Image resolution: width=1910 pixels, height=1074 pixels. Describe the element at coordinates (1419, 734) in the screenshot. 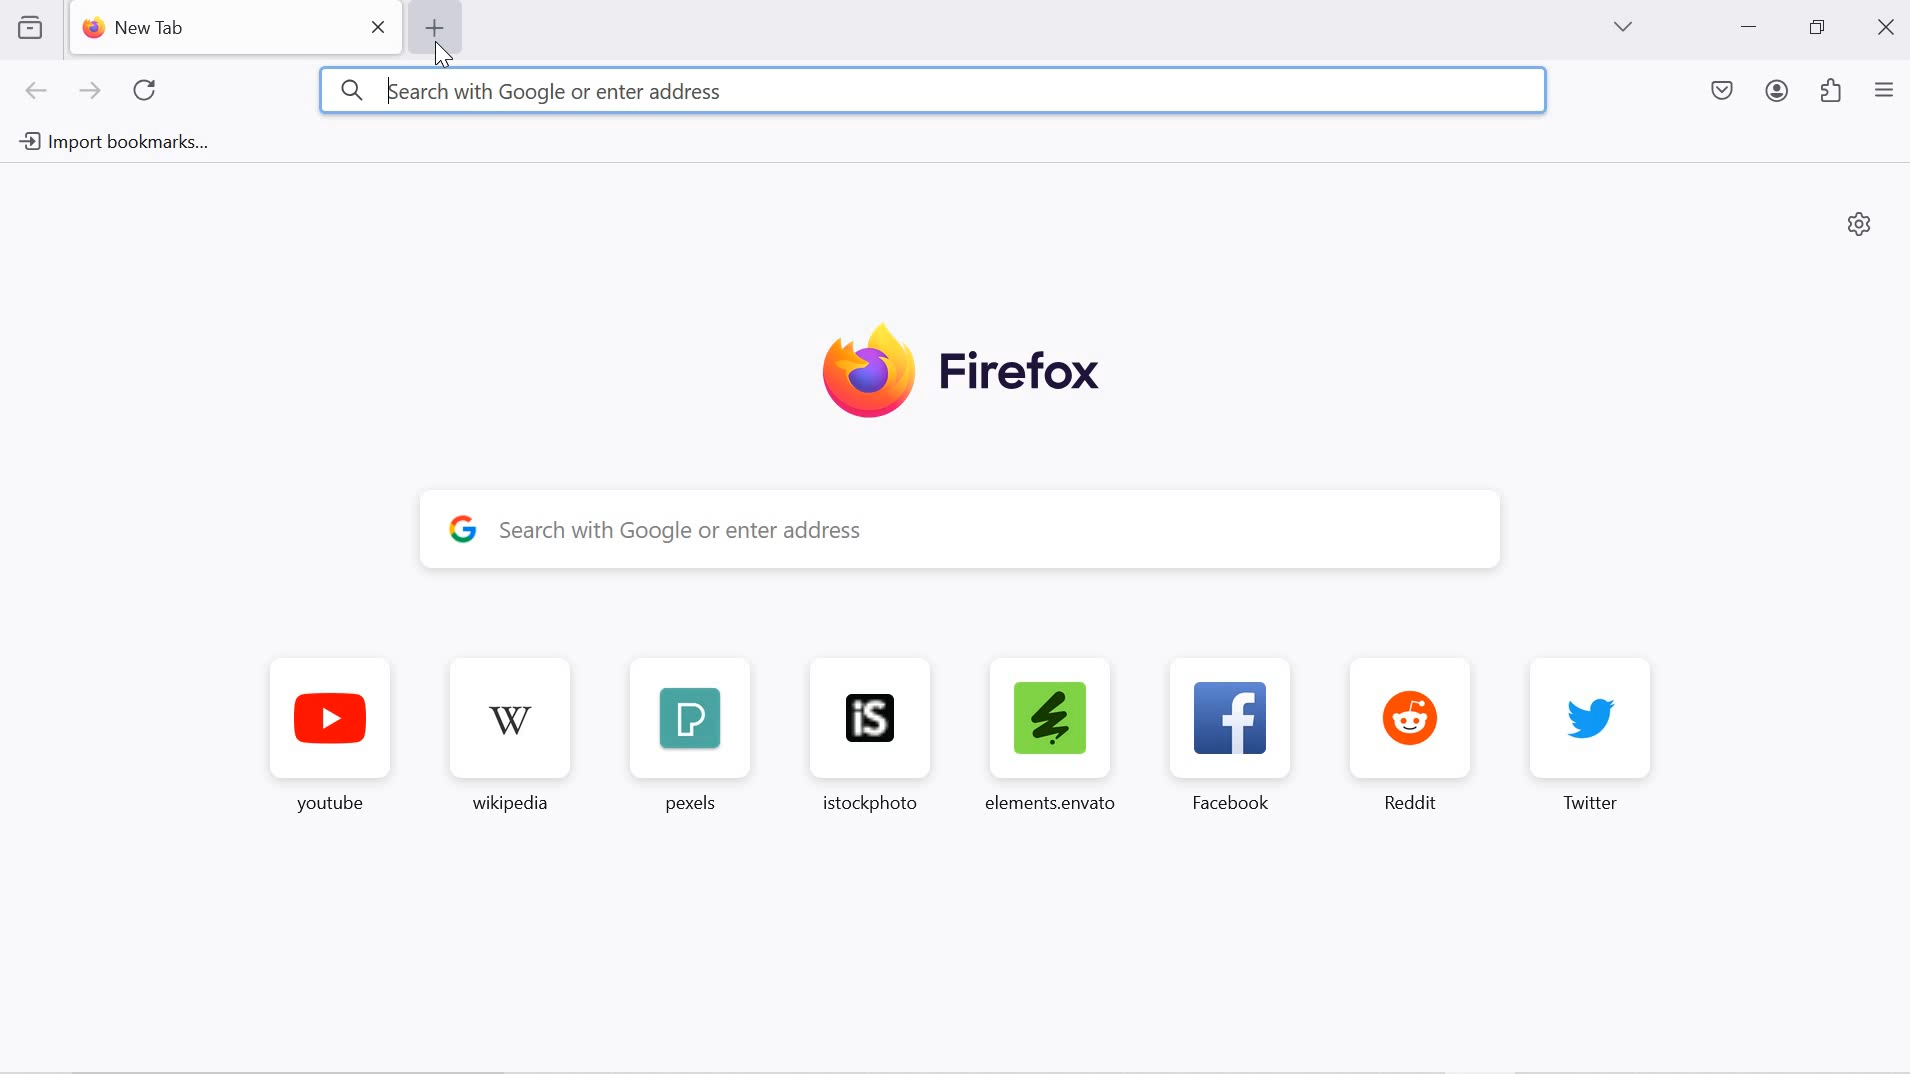

I see `reddit favorite` at that location.